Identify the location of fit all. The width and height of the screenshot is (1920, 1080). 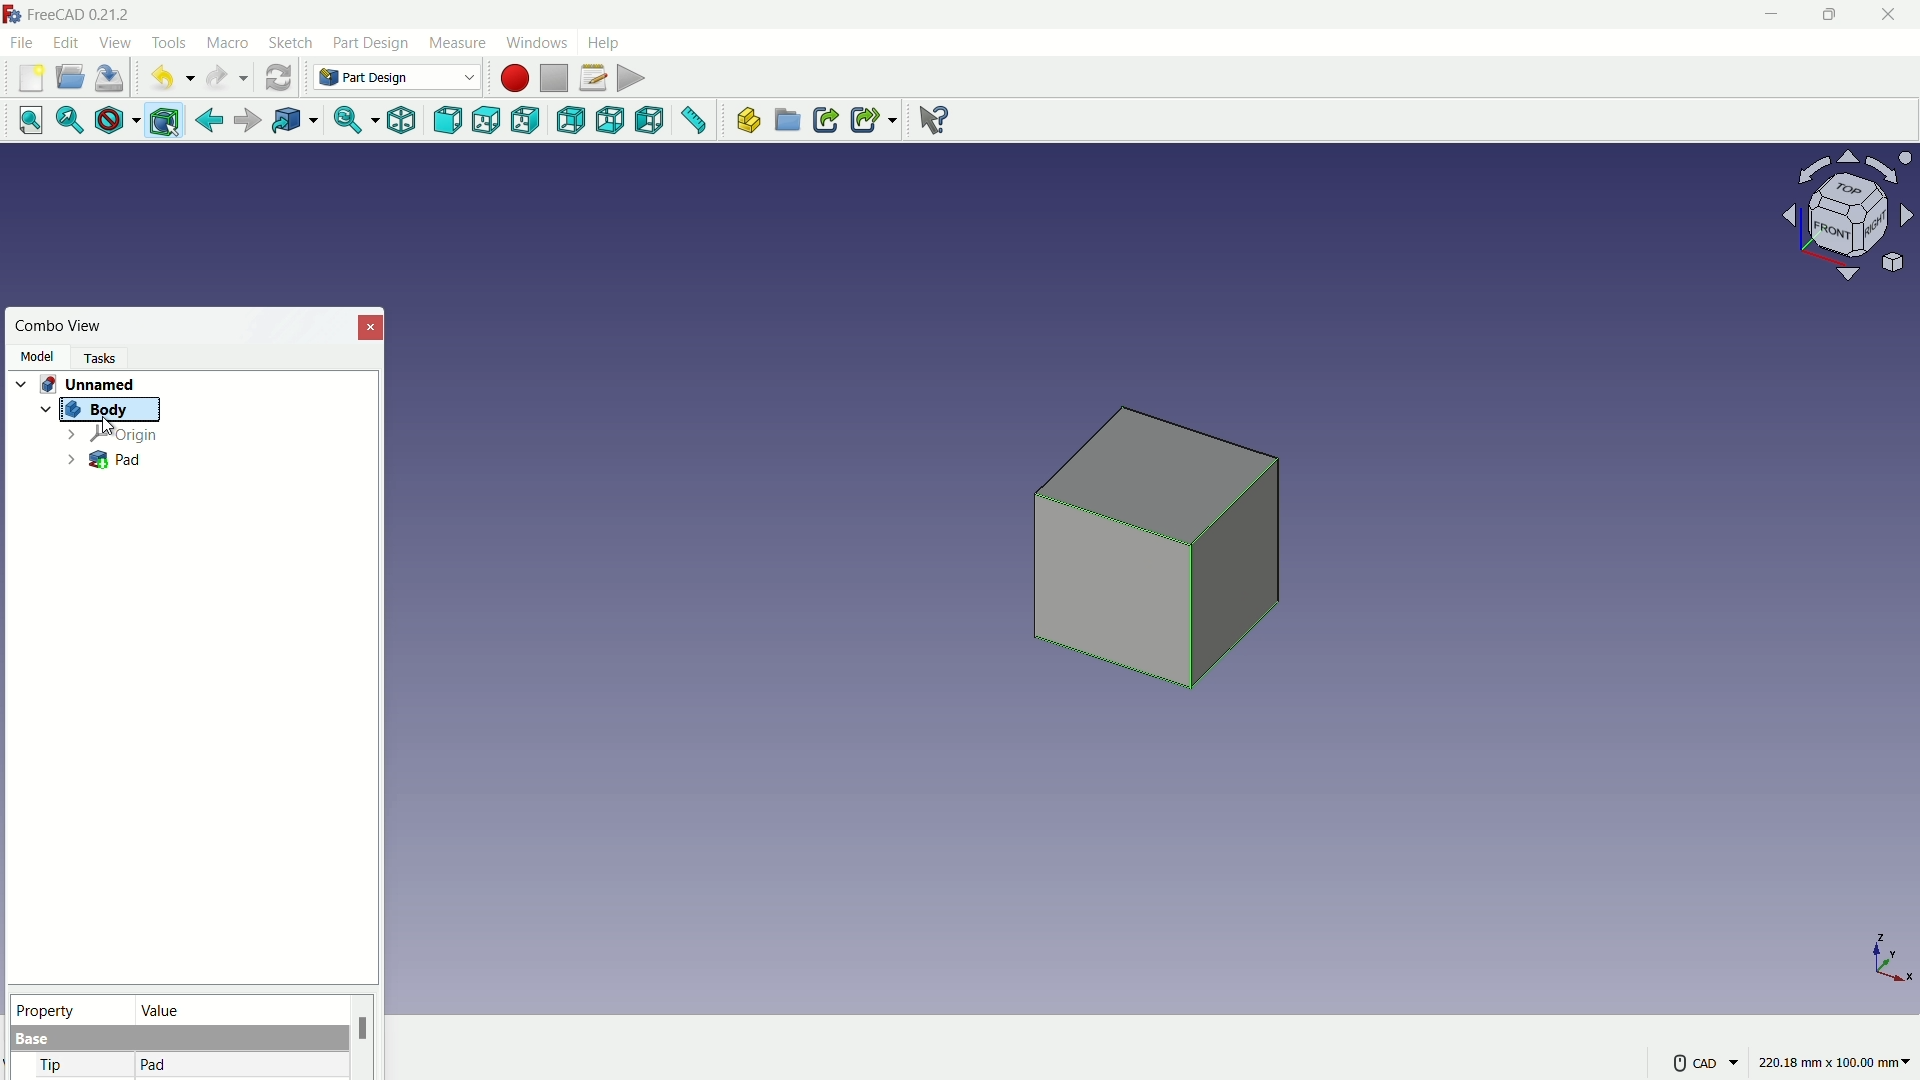
(24, 119).